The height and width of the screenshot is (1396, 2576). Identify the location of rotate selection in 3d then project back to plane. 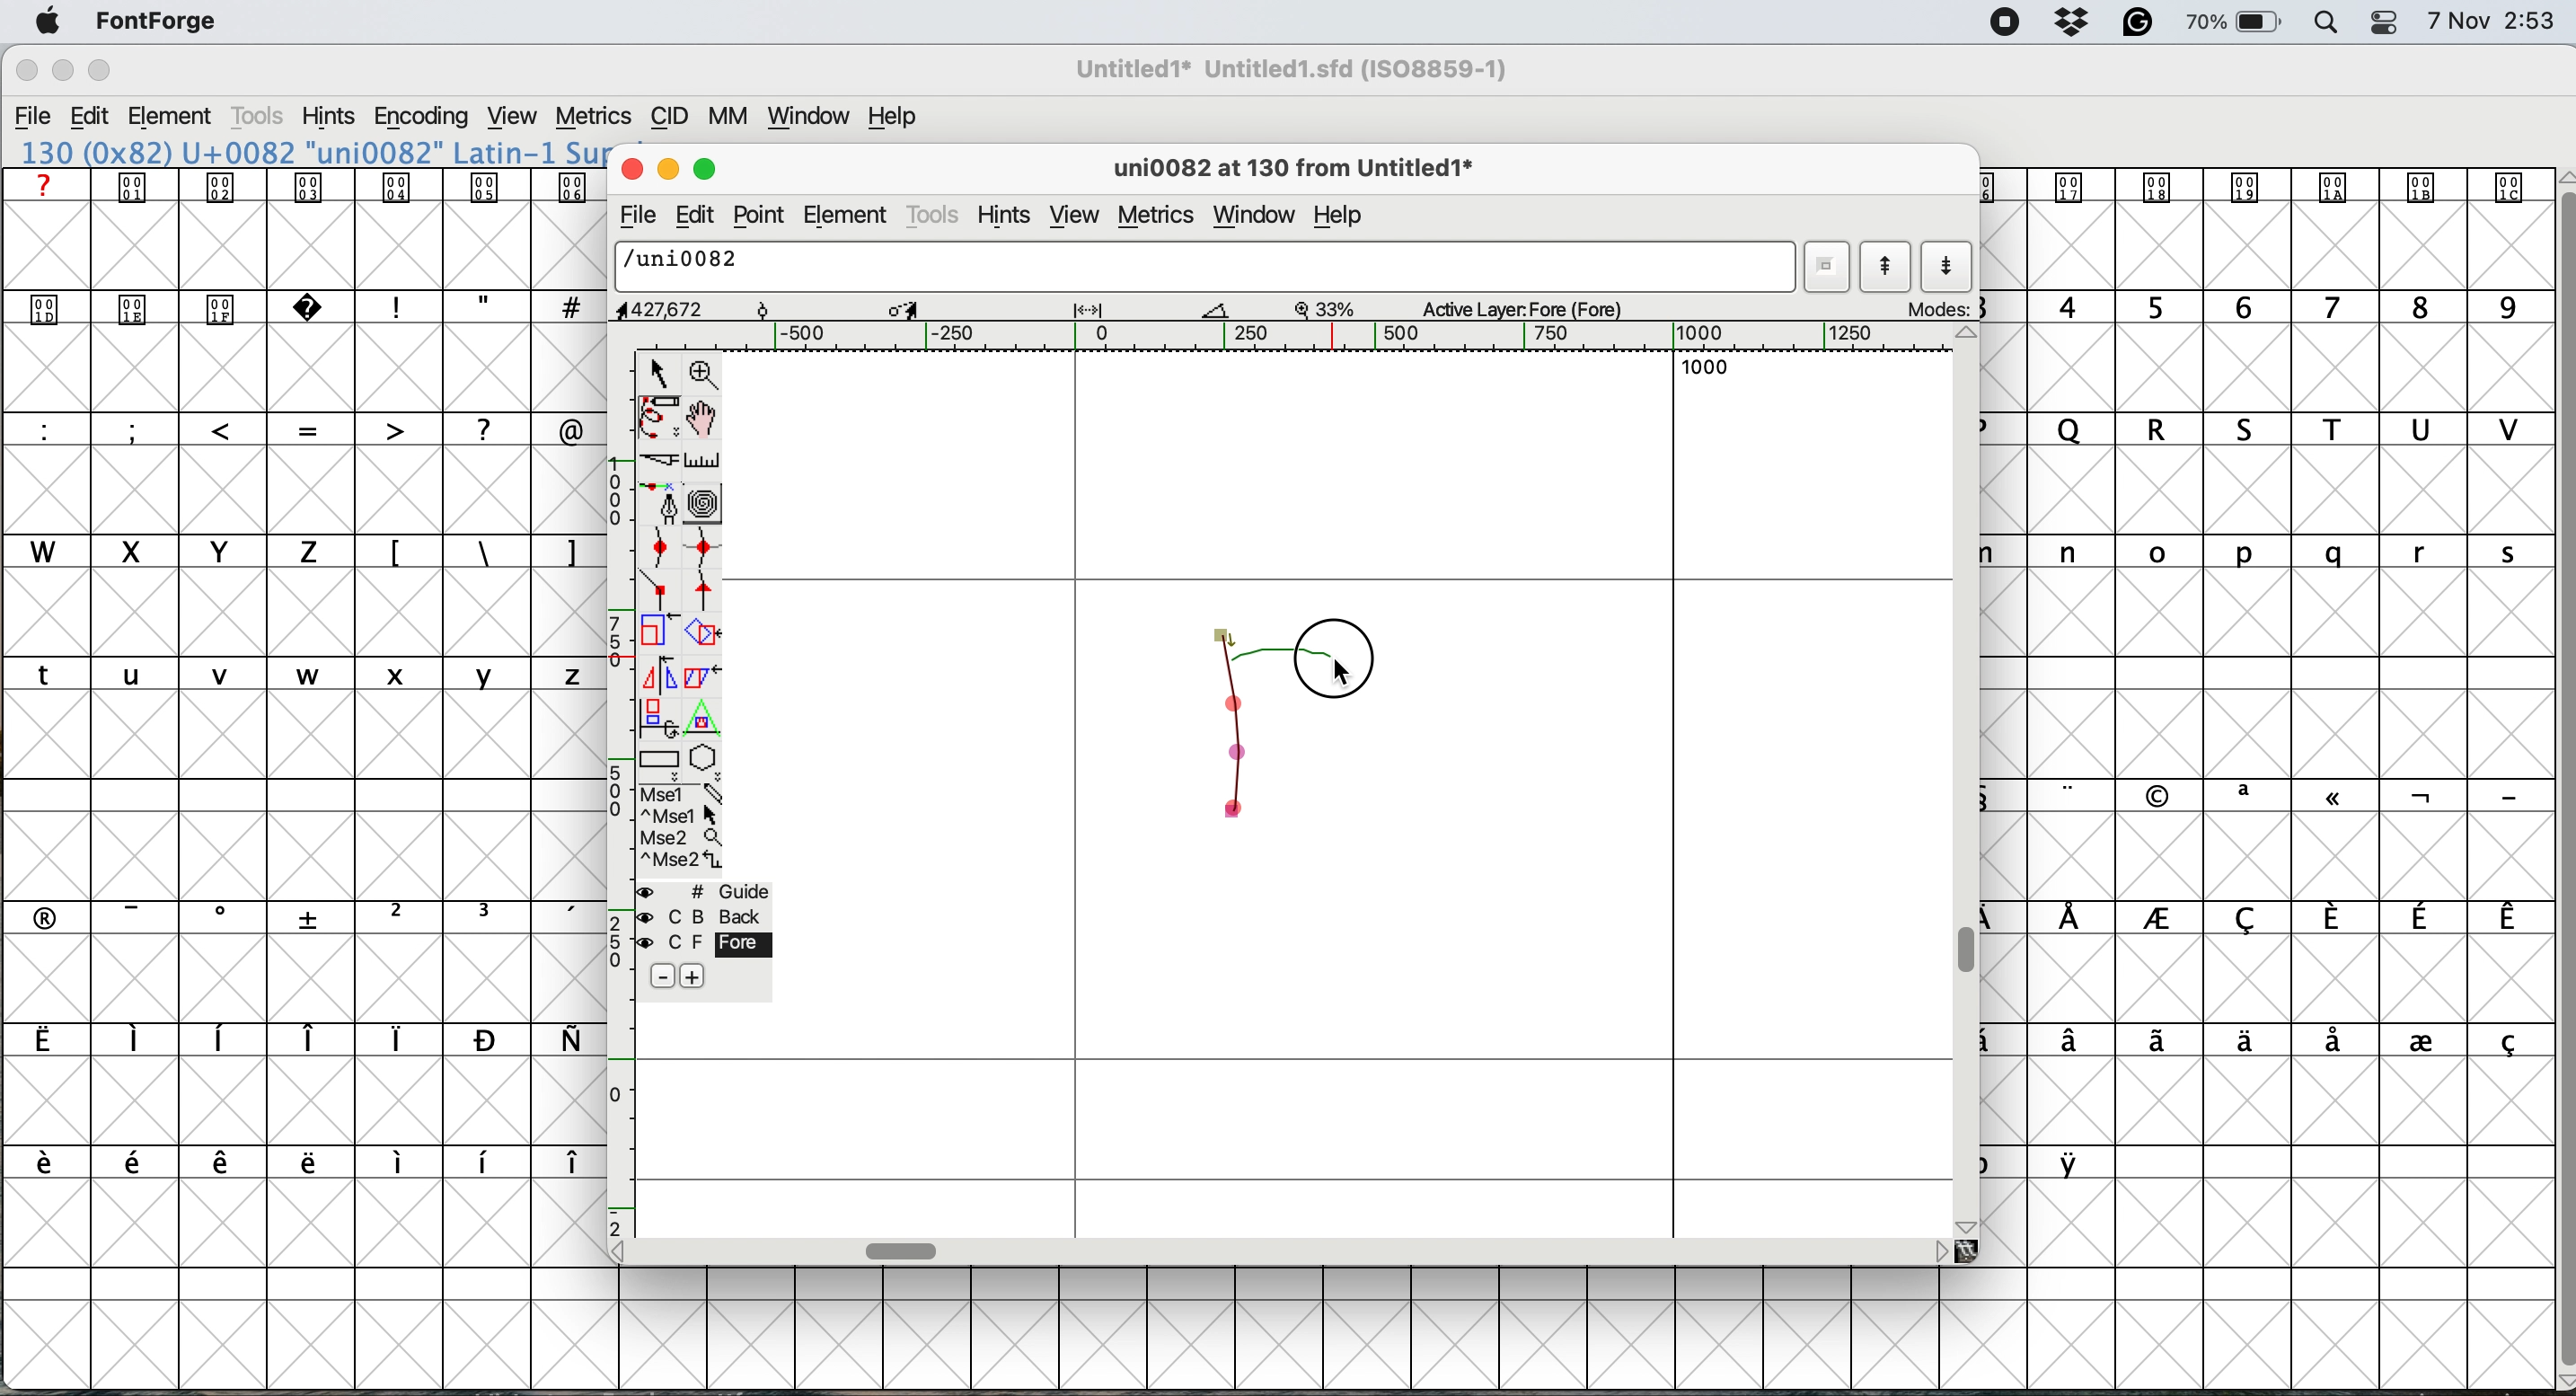
(660, 719).